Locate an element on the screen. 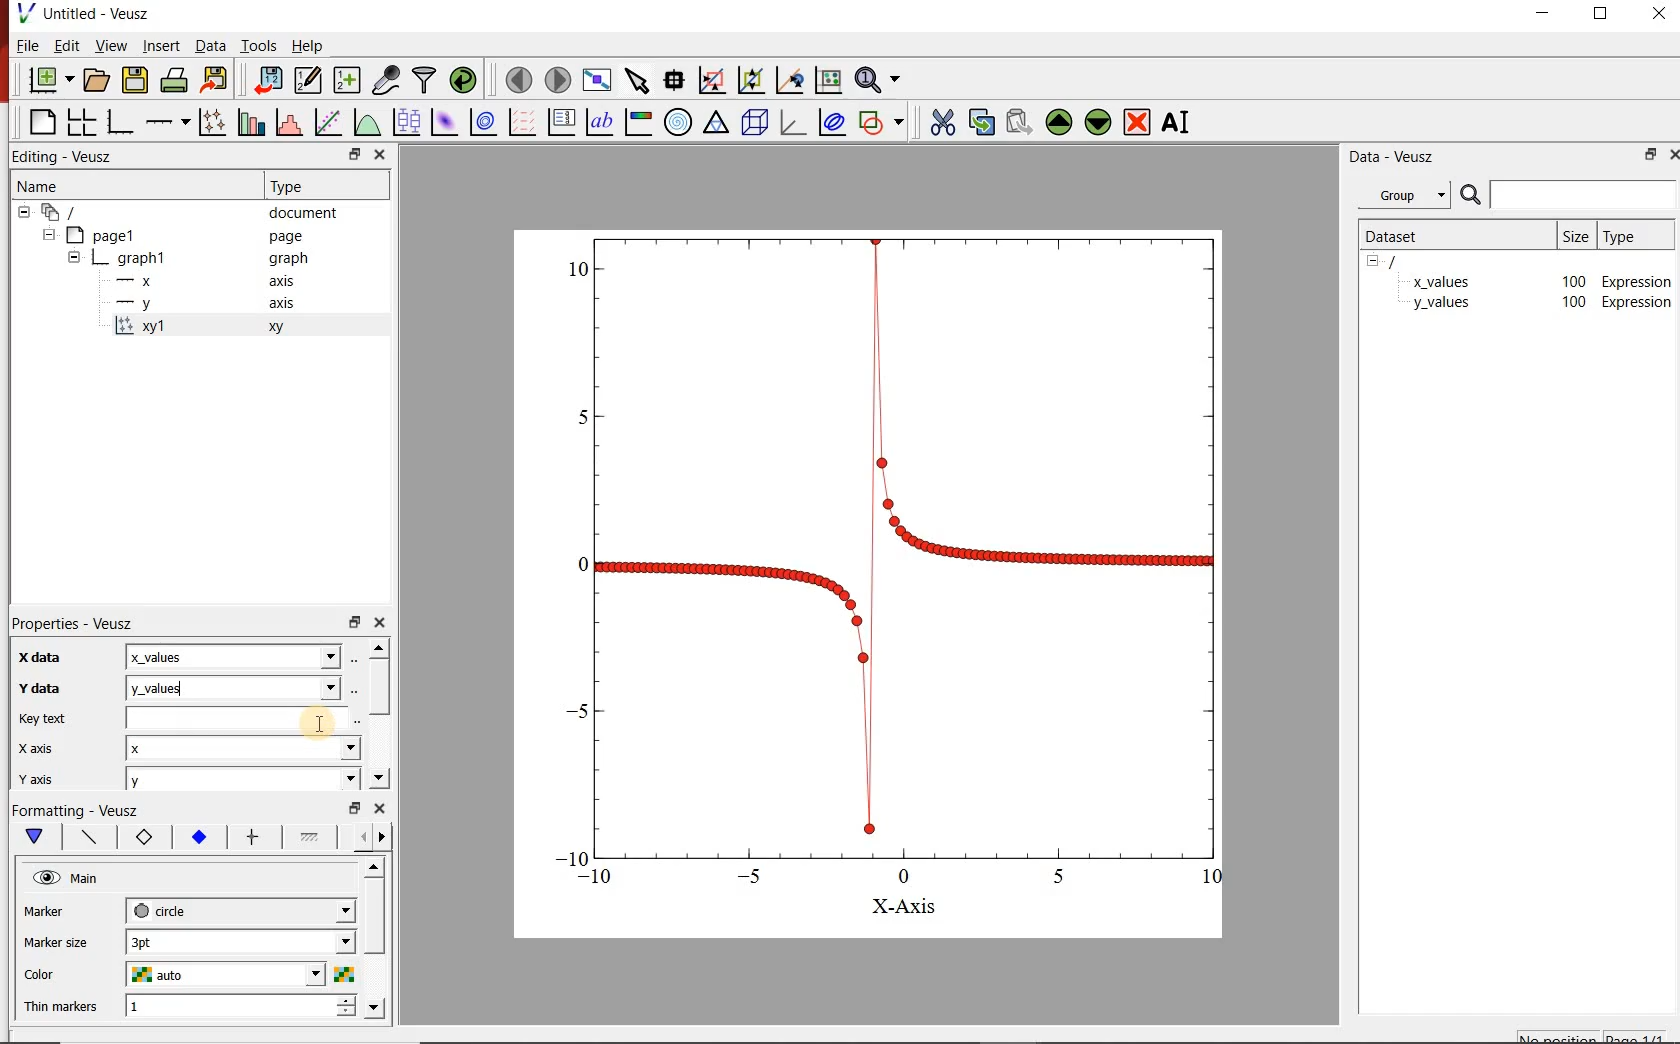  data is located at coordinates (210, 45).